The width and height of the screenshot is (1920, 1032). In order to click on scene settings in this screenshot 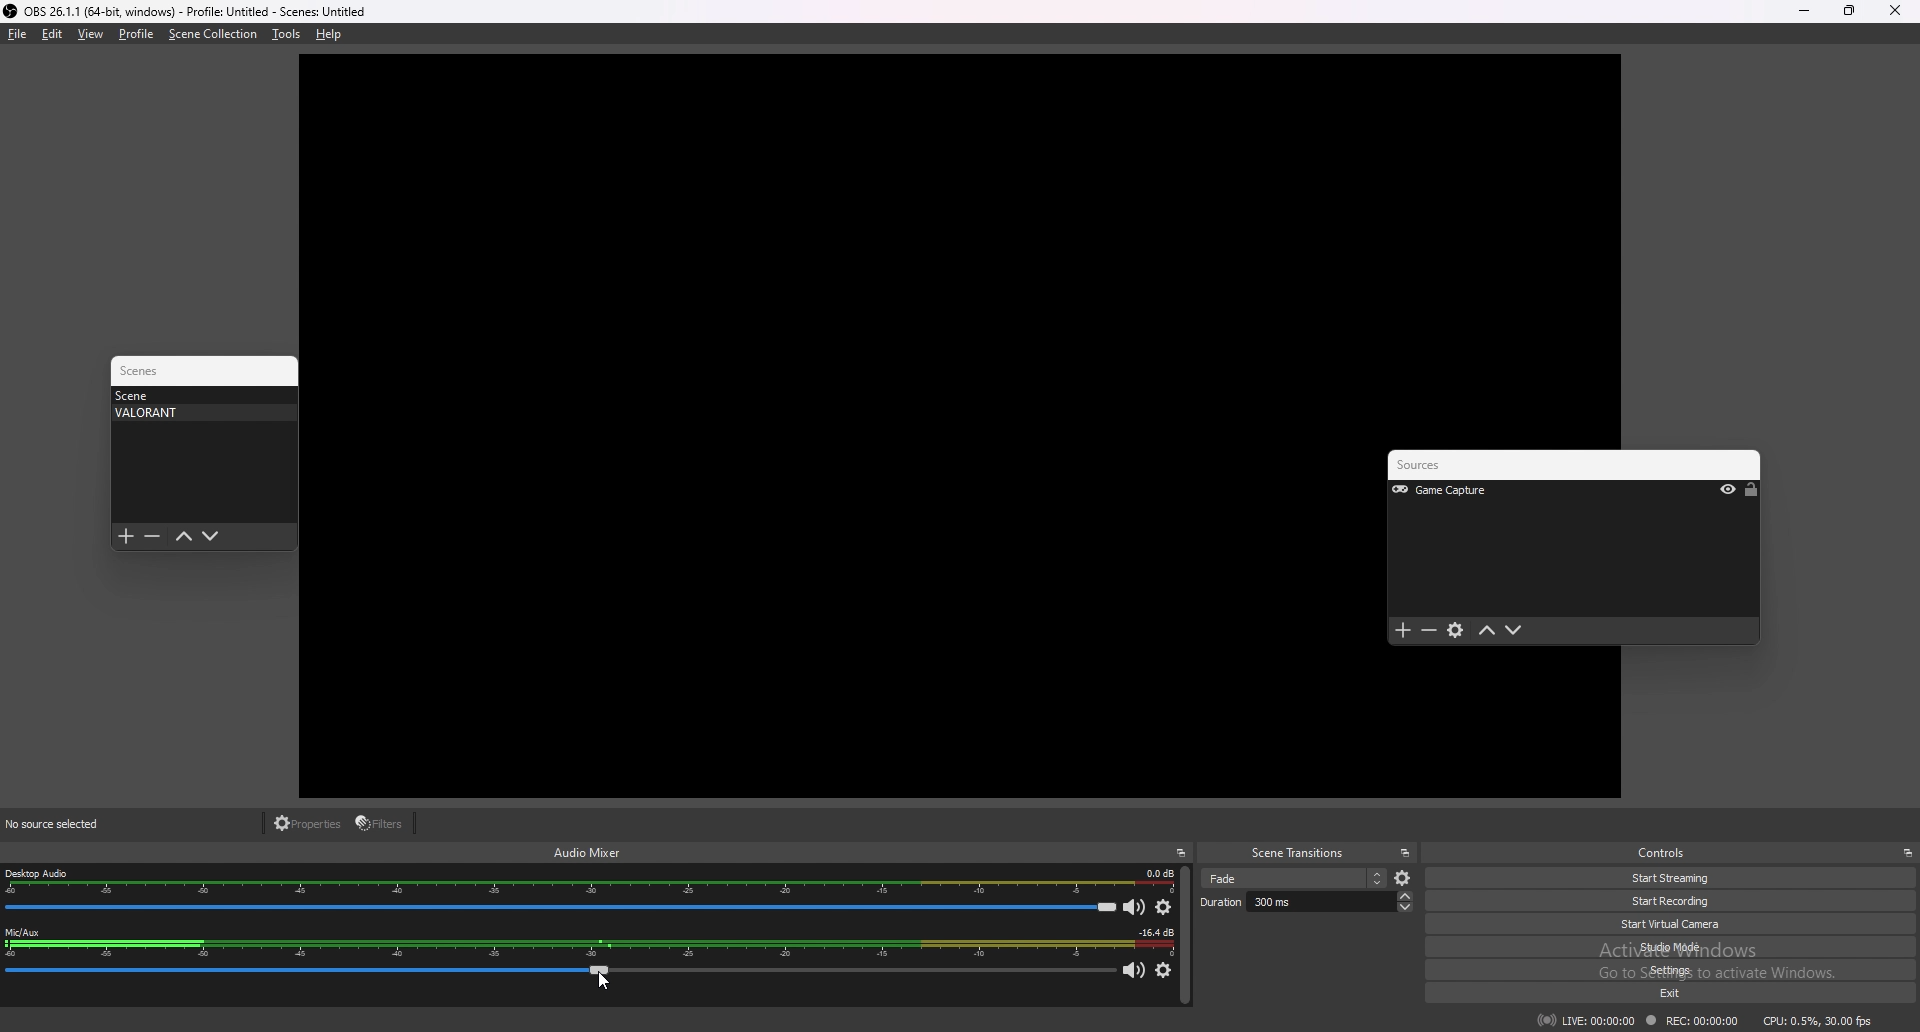, I will do `click(1404, 879)`.